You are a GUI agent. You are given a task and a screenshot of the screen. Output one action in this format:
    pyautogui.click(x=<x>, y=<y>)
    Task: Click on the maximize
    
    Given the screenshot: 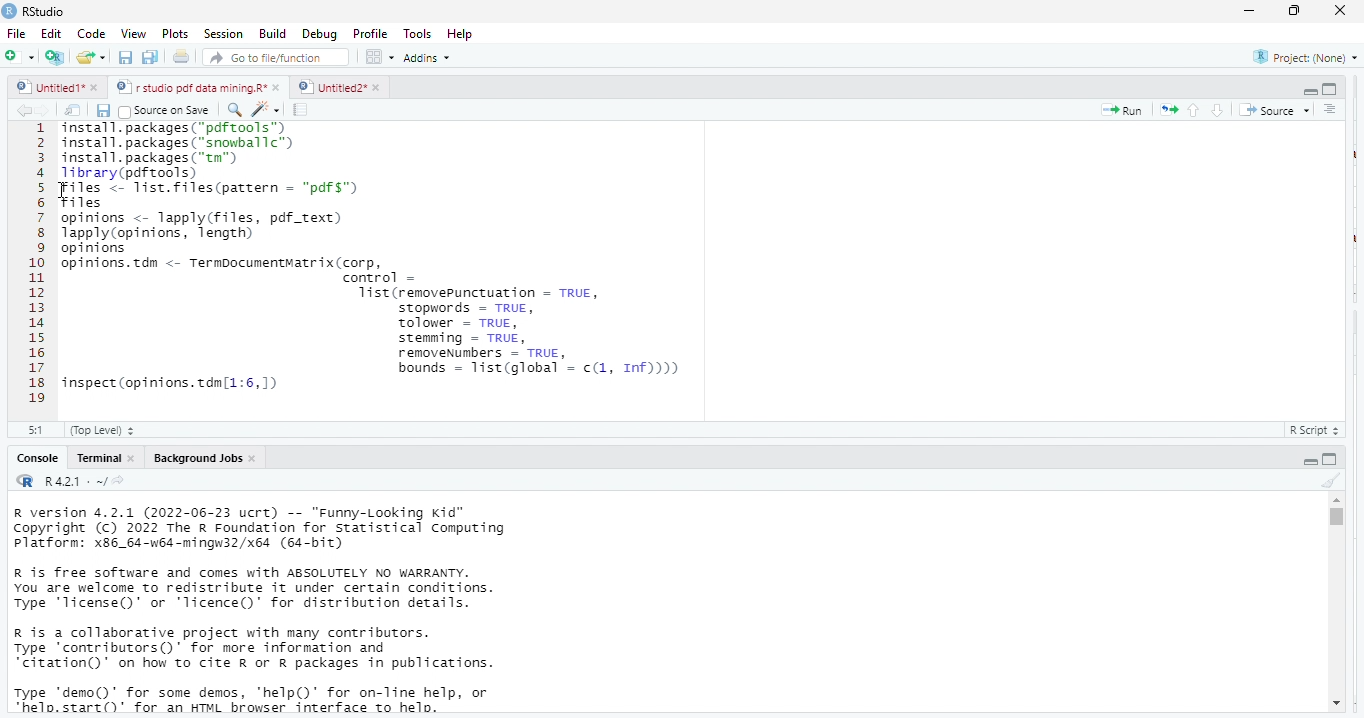 What is the action you would take?
    pyautogui.click(x=1297, y=12)
    